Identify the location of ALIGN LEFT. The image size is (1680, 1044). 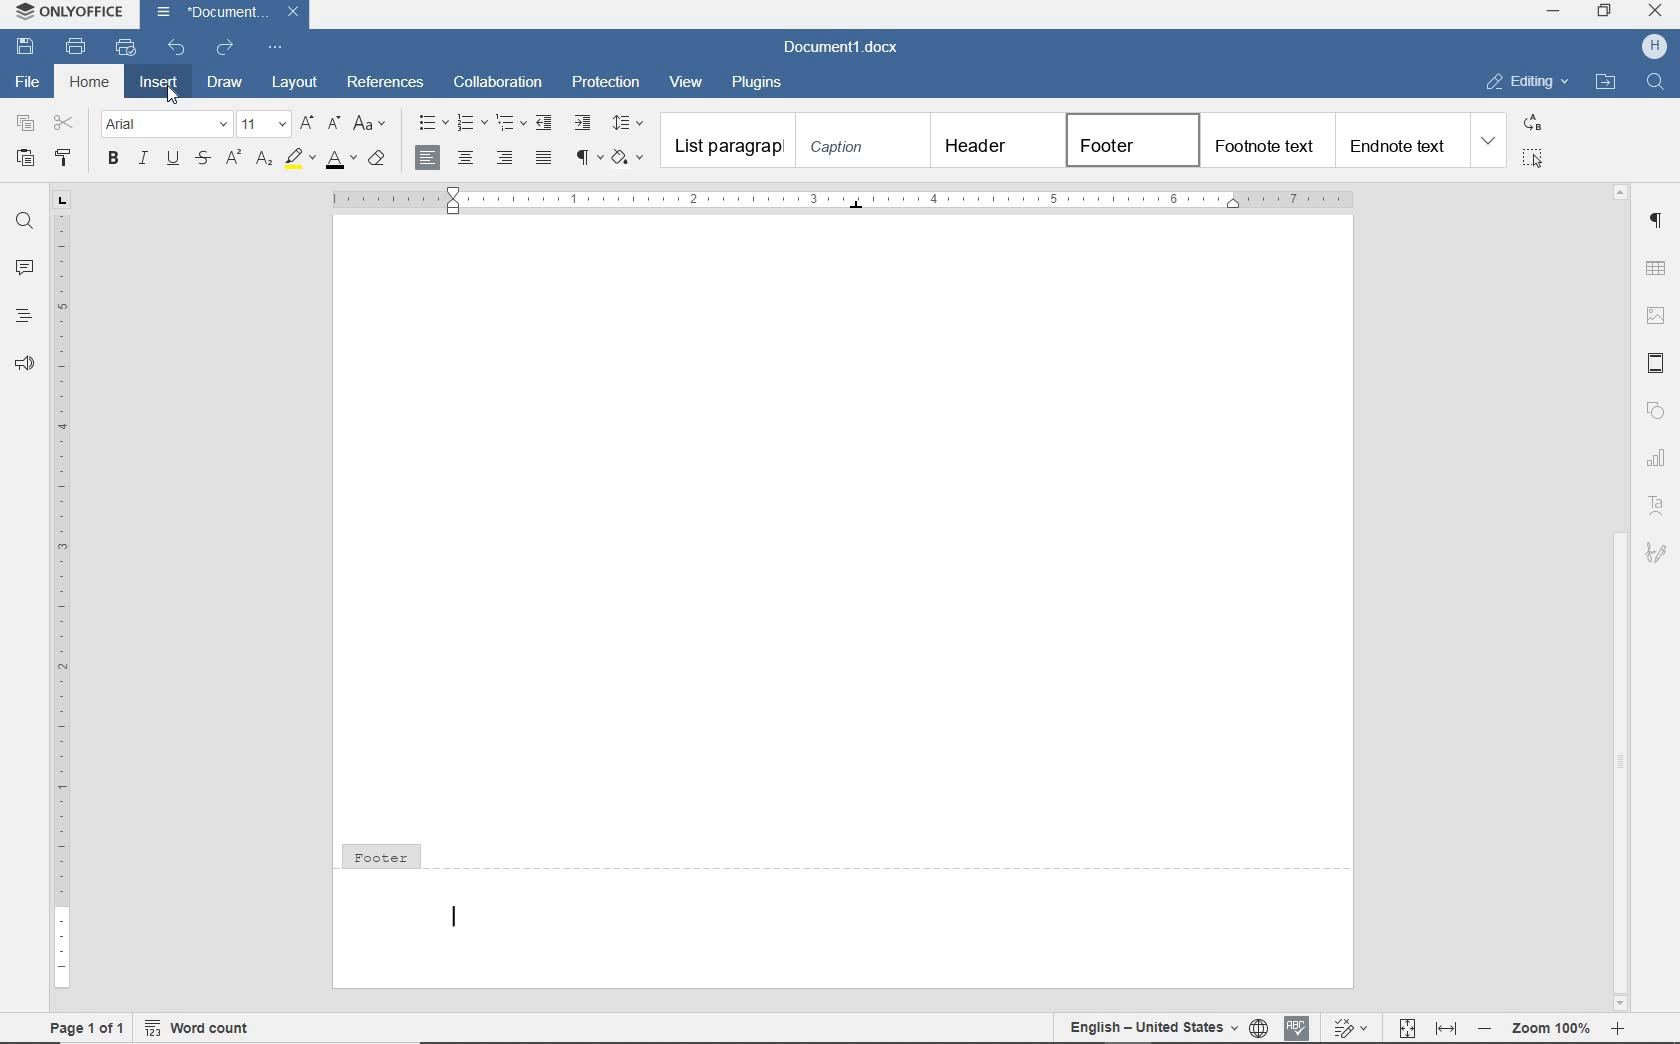
(430, 159).